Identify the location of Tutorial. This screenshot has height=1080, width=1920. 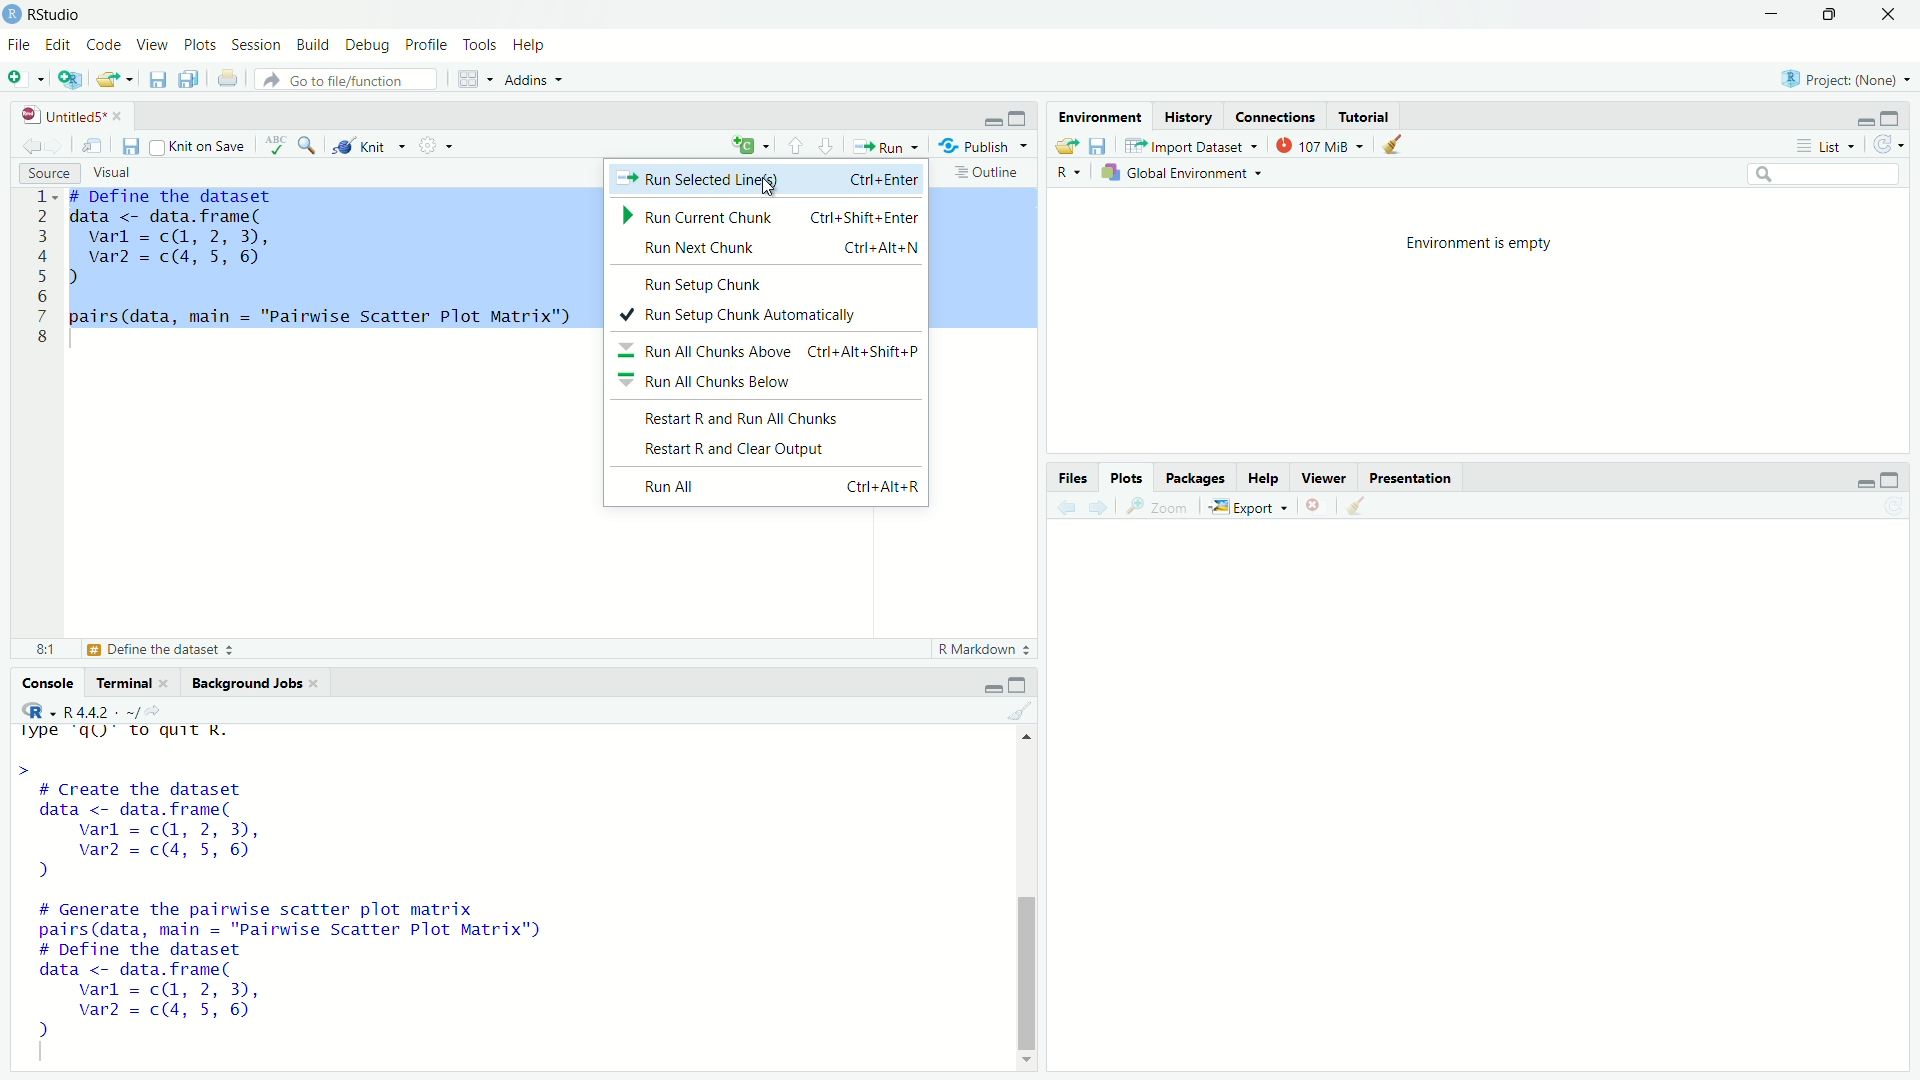
(1367, 116).